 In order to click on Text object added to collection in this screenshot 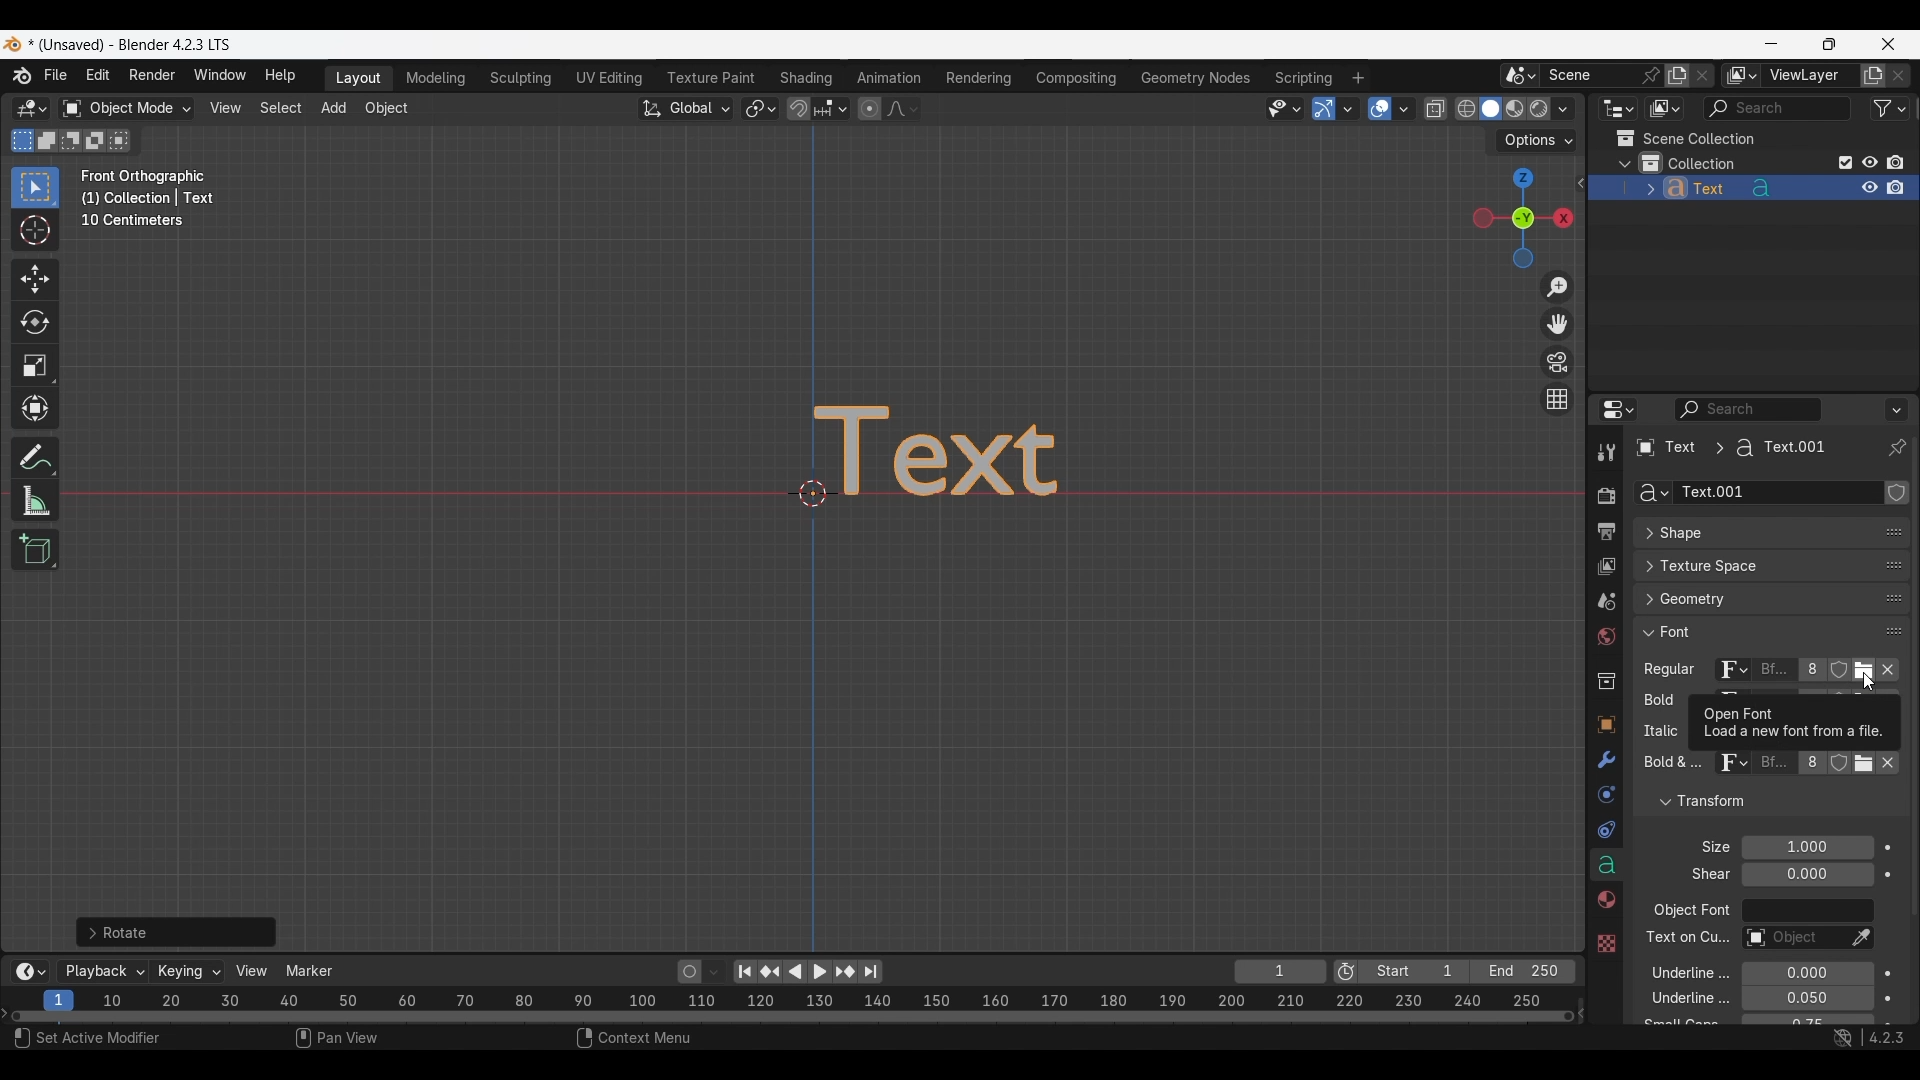, I will do `click(1752, 188)`.